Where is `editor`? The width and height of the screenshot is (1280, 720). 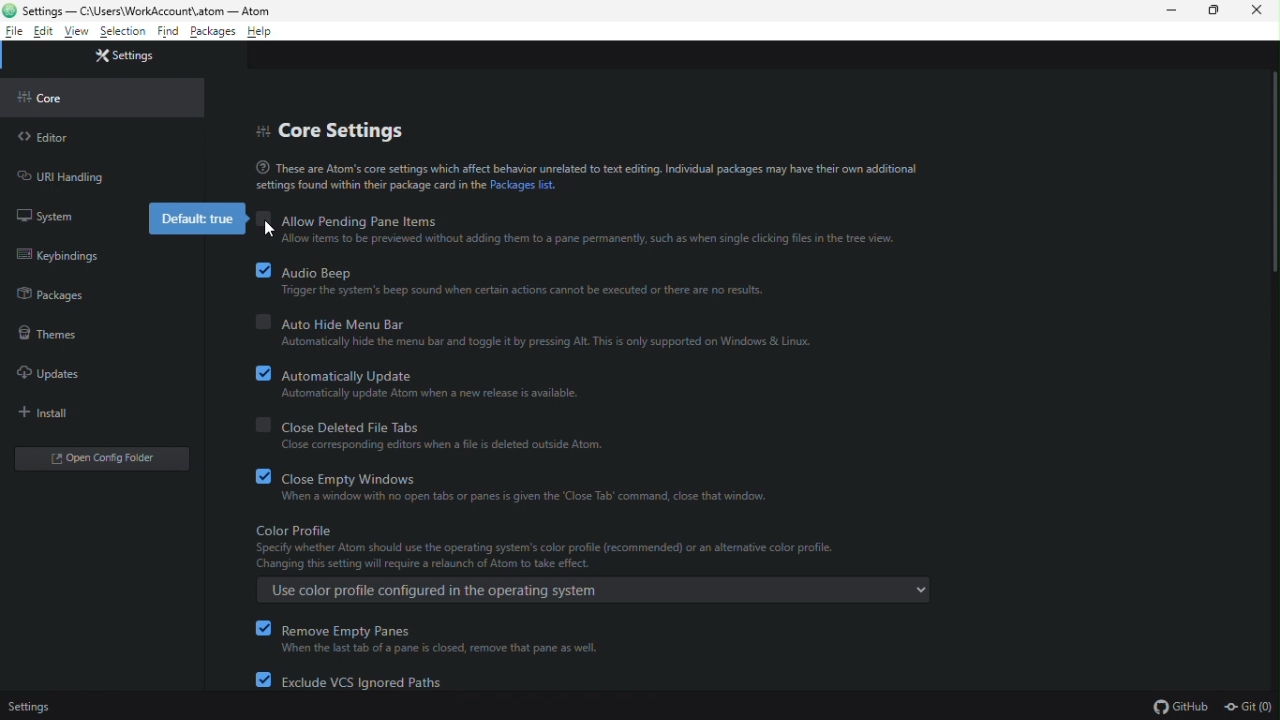 editor is located at coordinates (62, 138).